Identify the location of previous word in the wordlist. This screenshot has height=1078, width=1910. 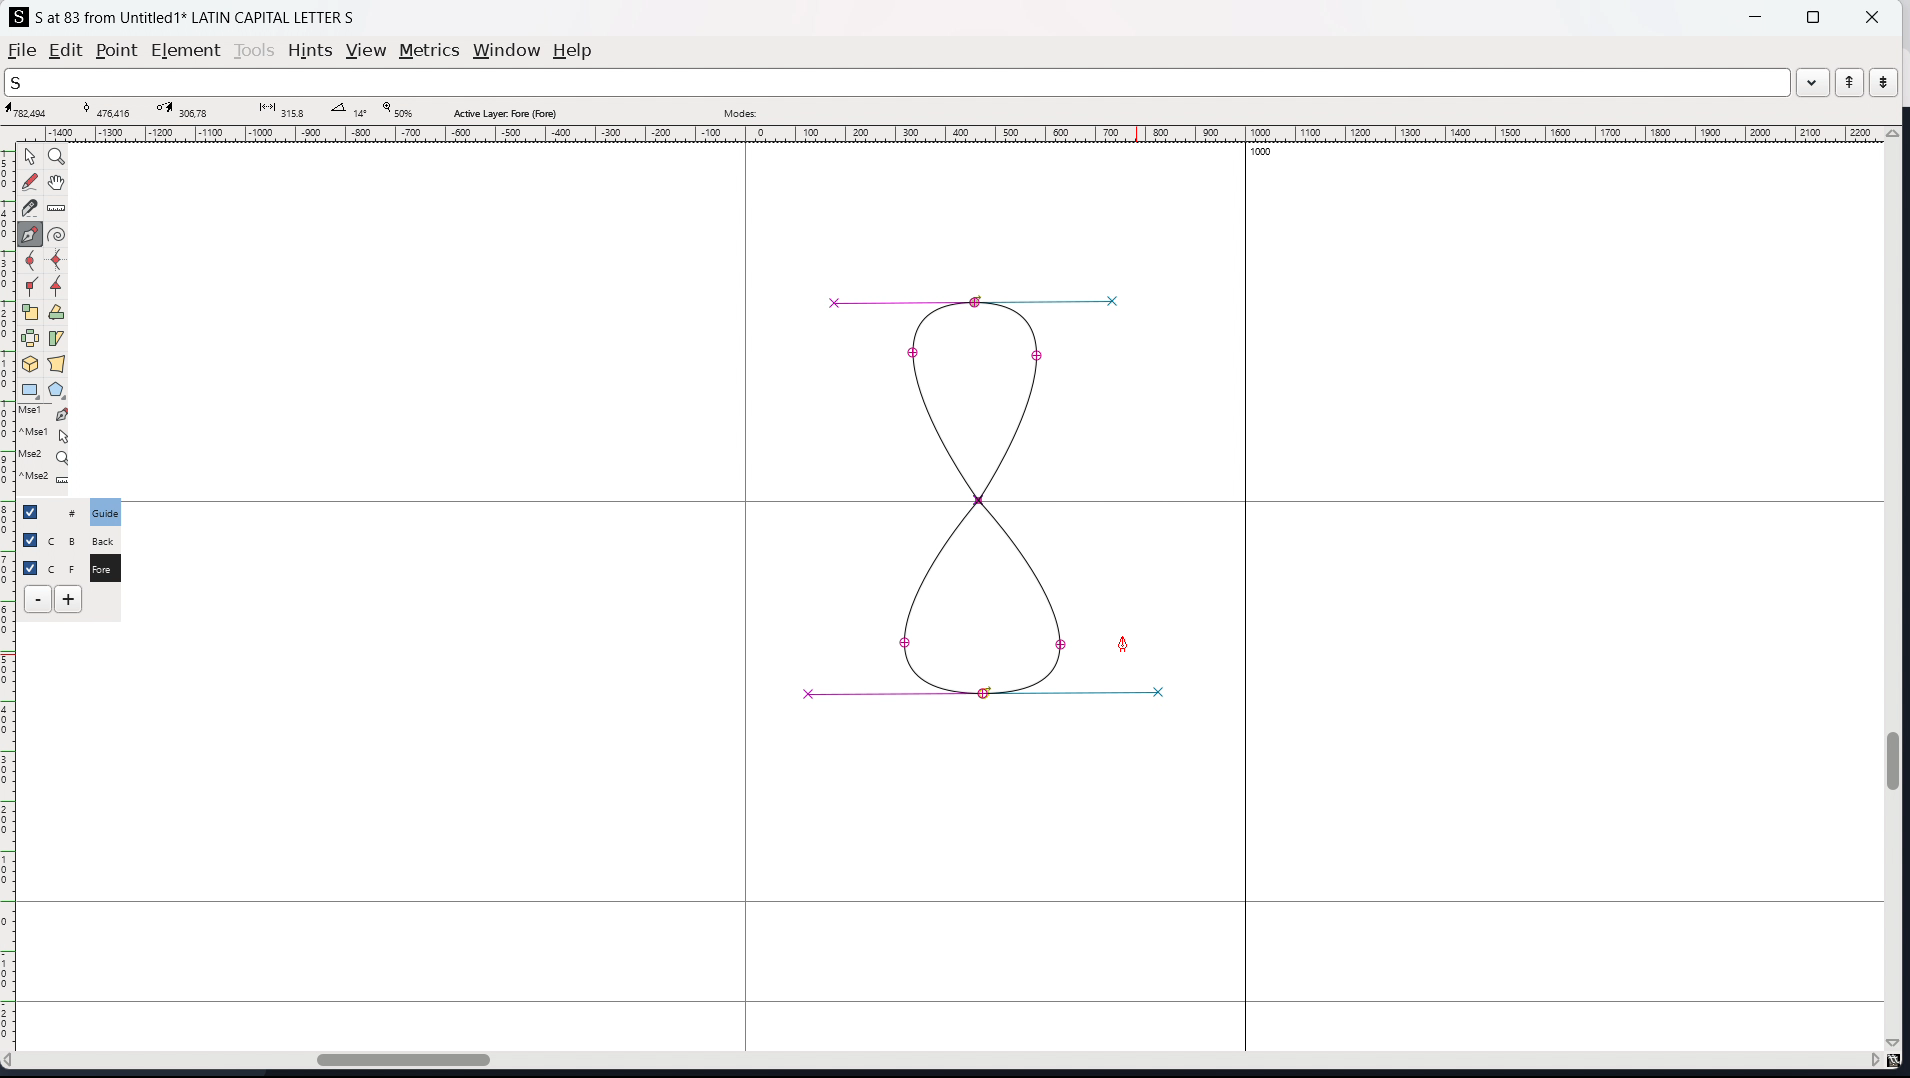
(1850, 82).